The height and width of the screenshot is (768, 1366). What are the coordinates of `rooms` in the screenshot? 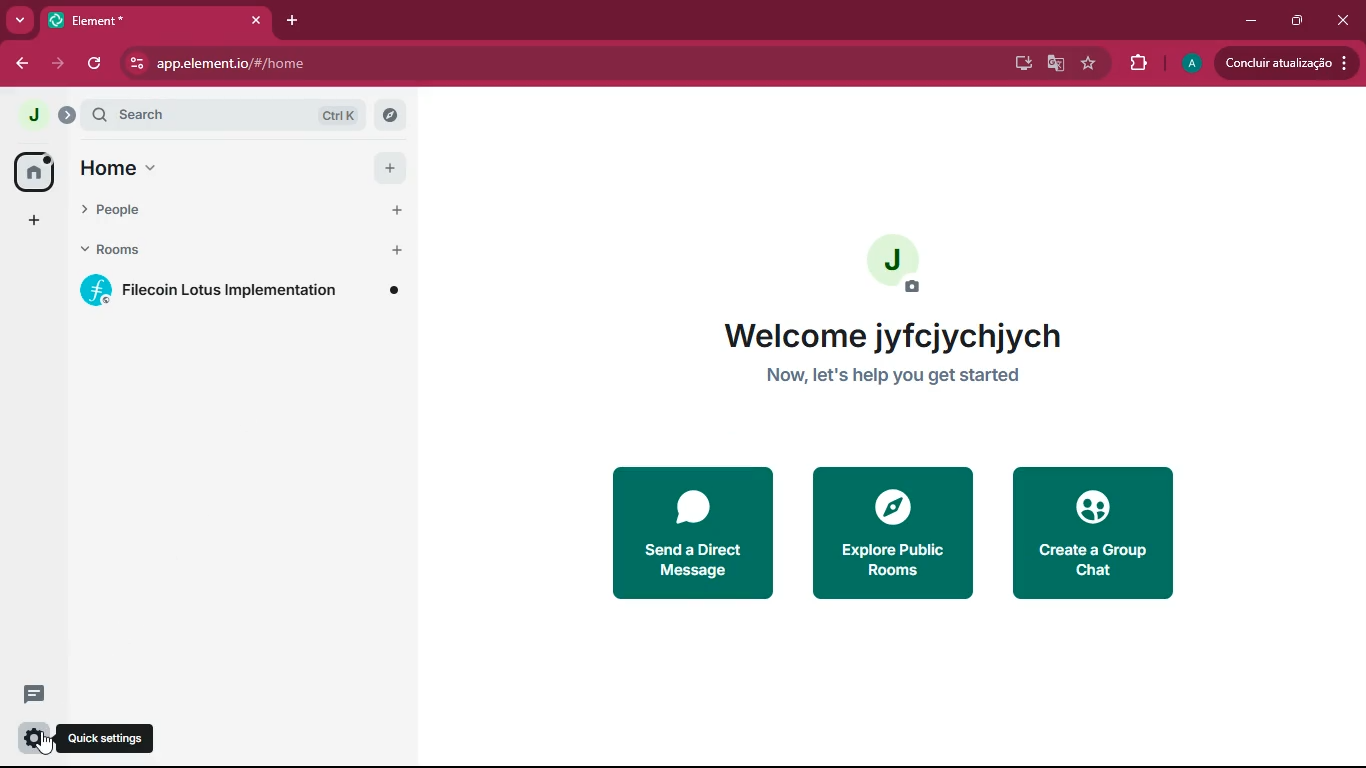 It's located at (197, 252).